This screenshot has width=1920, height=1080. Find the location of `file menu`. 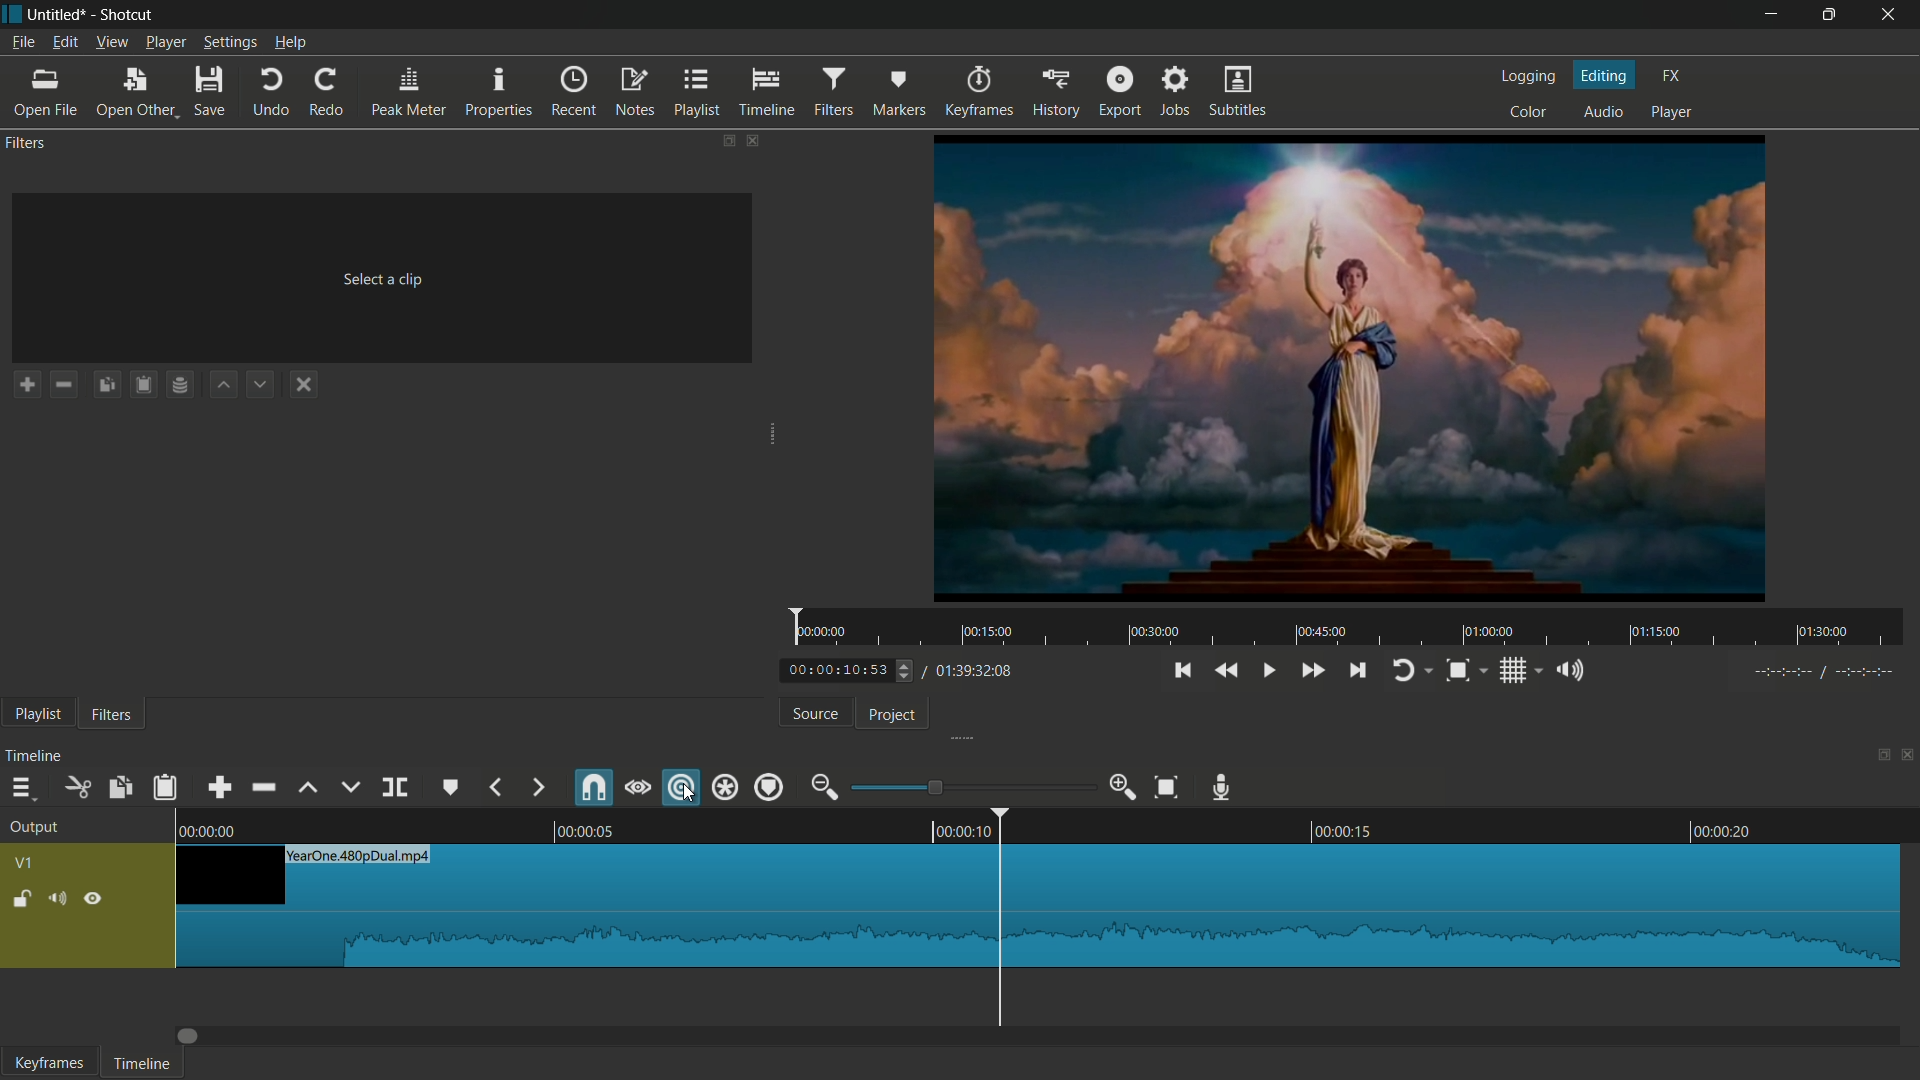

file menu is located at coordinates (22, 43).